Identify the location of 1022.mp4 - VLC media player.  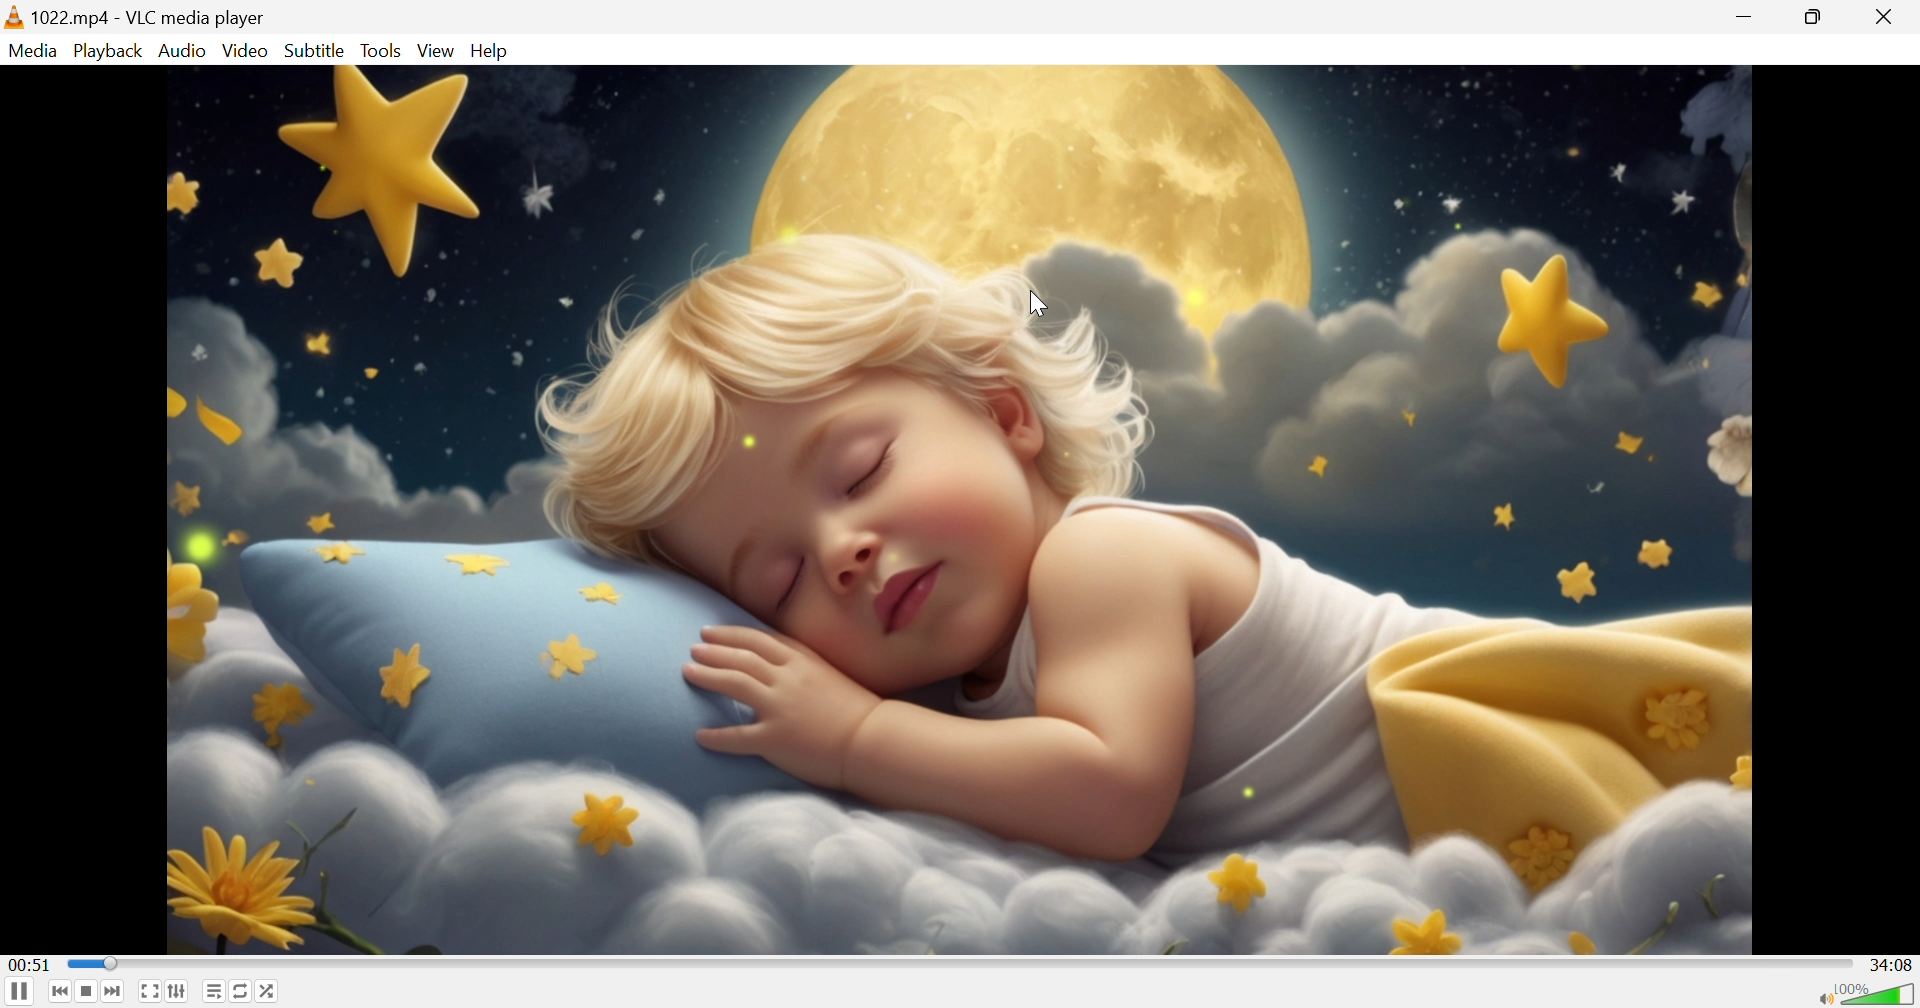
(136, 17).